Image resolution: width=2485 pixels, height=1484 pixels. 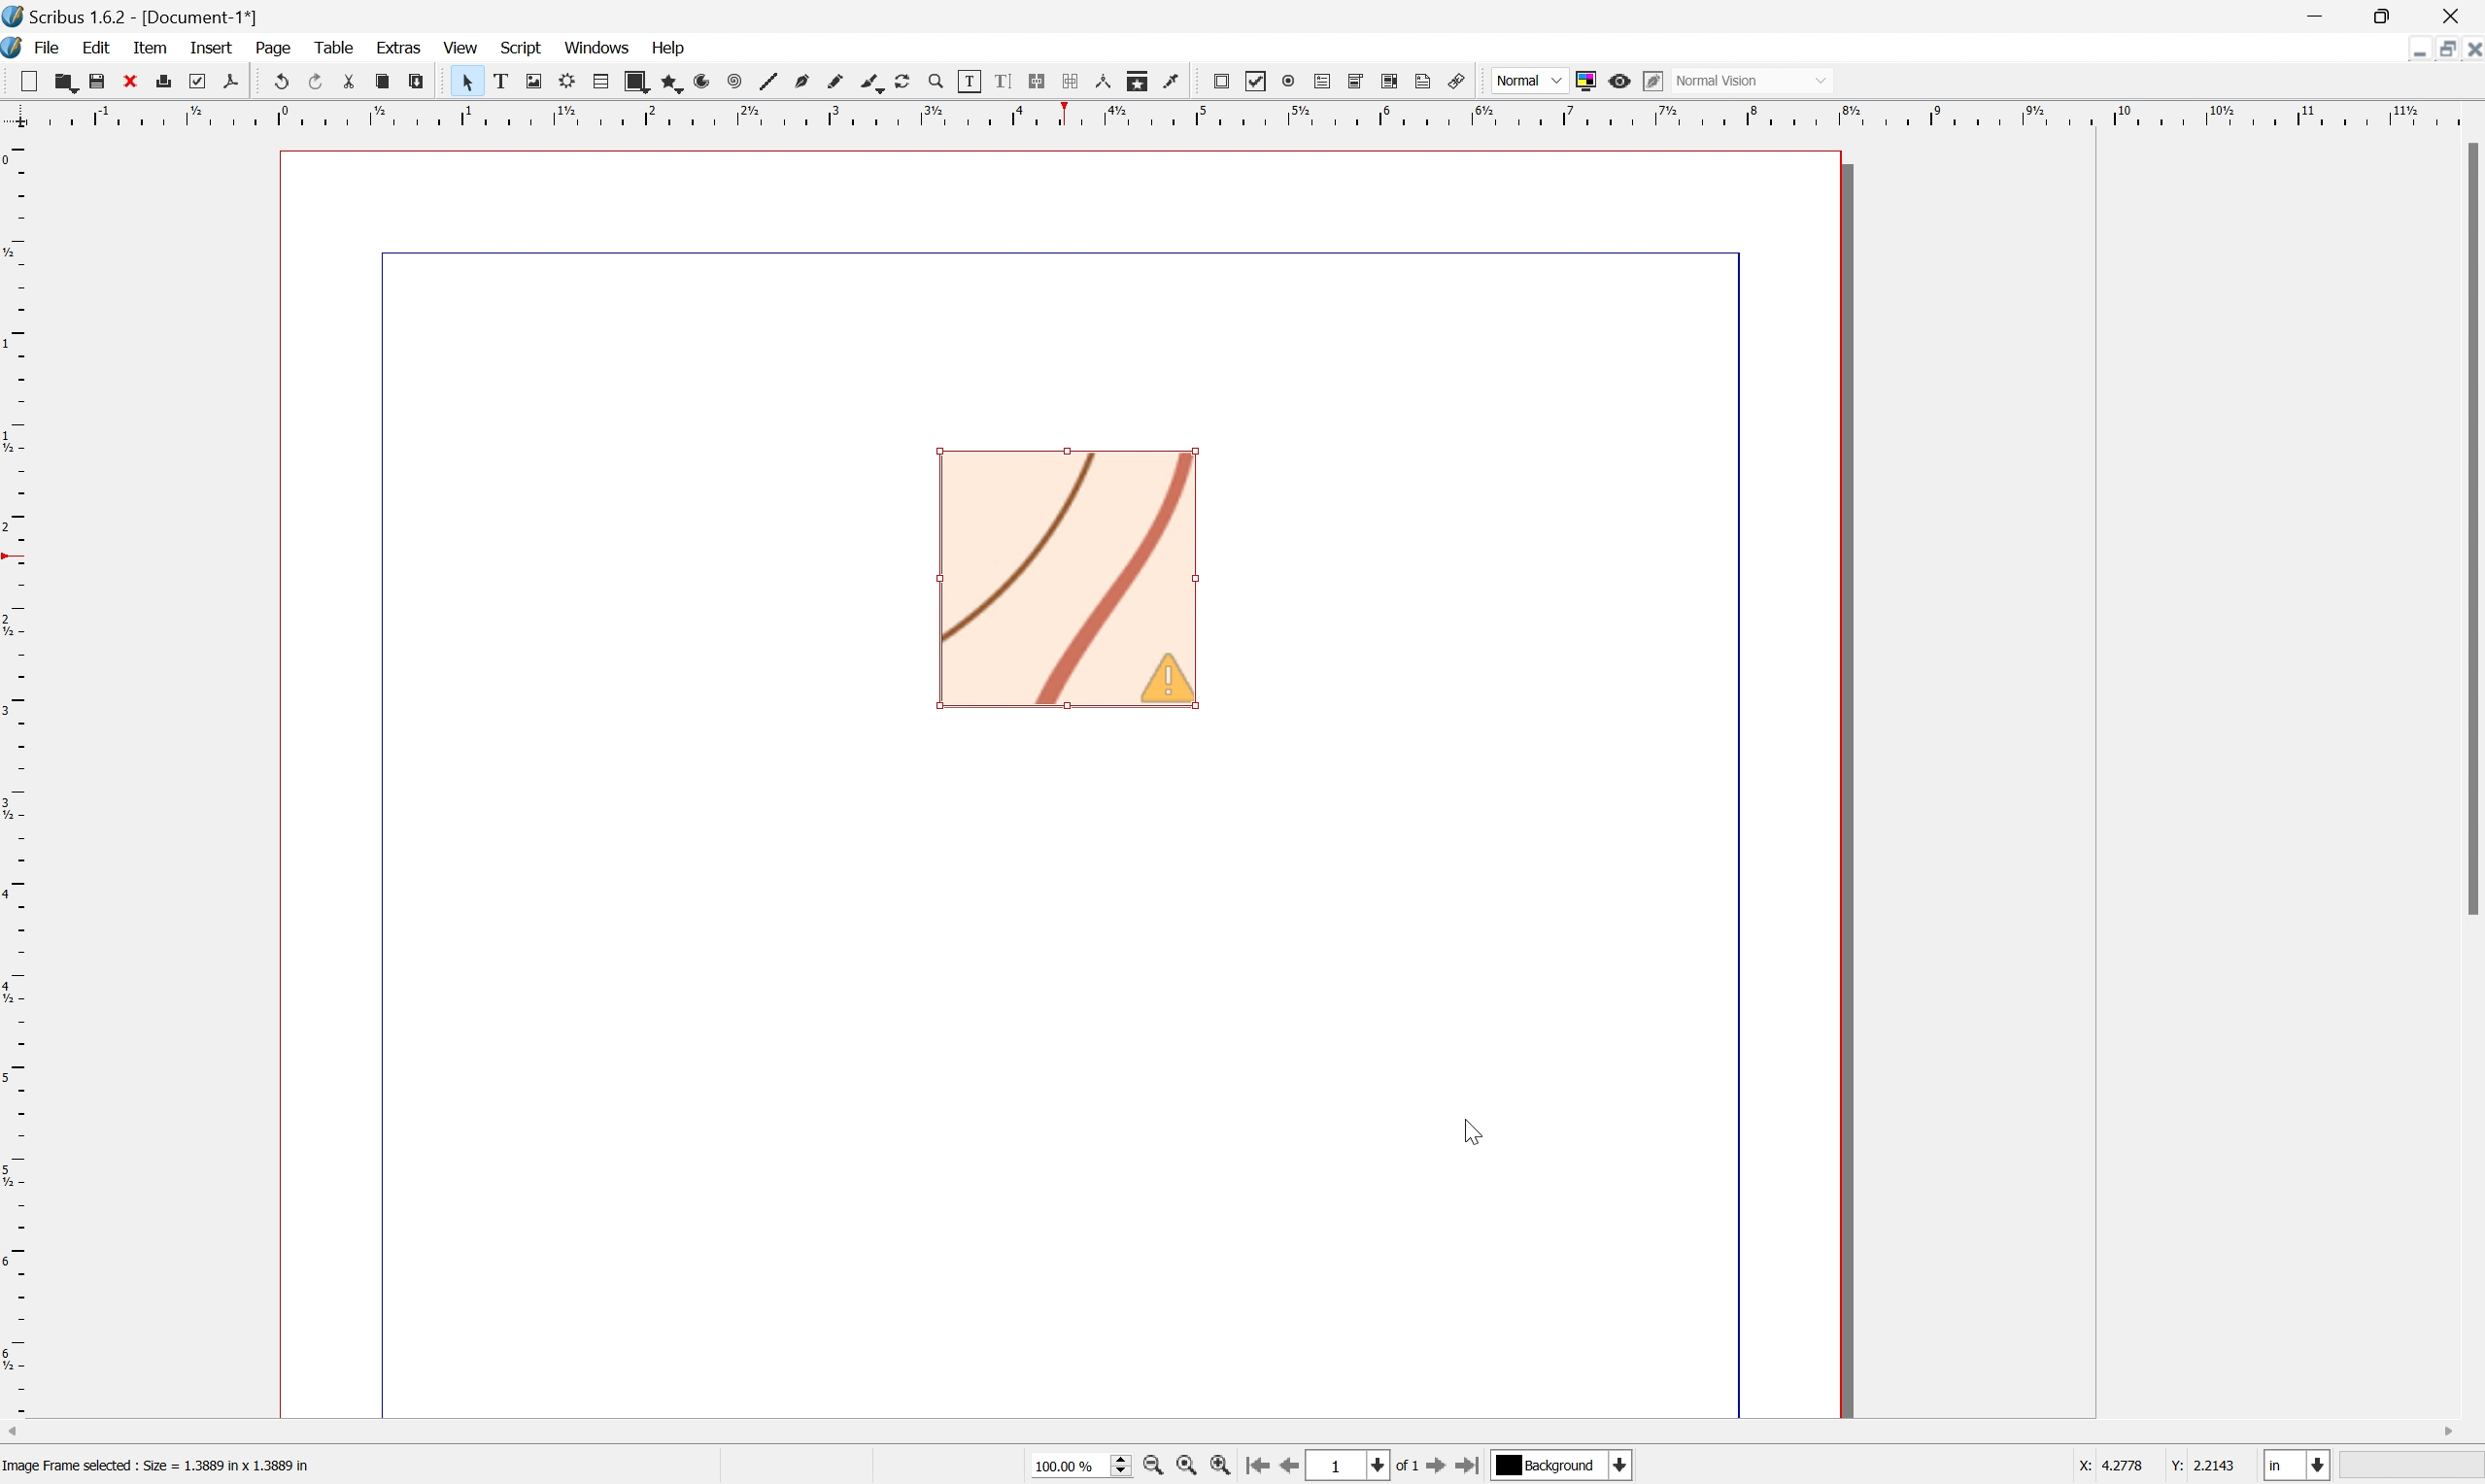 What do you see at coordinates (1359, 83) in the screenshot?
I see `PDF combo box` at bounding box center [1359, 83].